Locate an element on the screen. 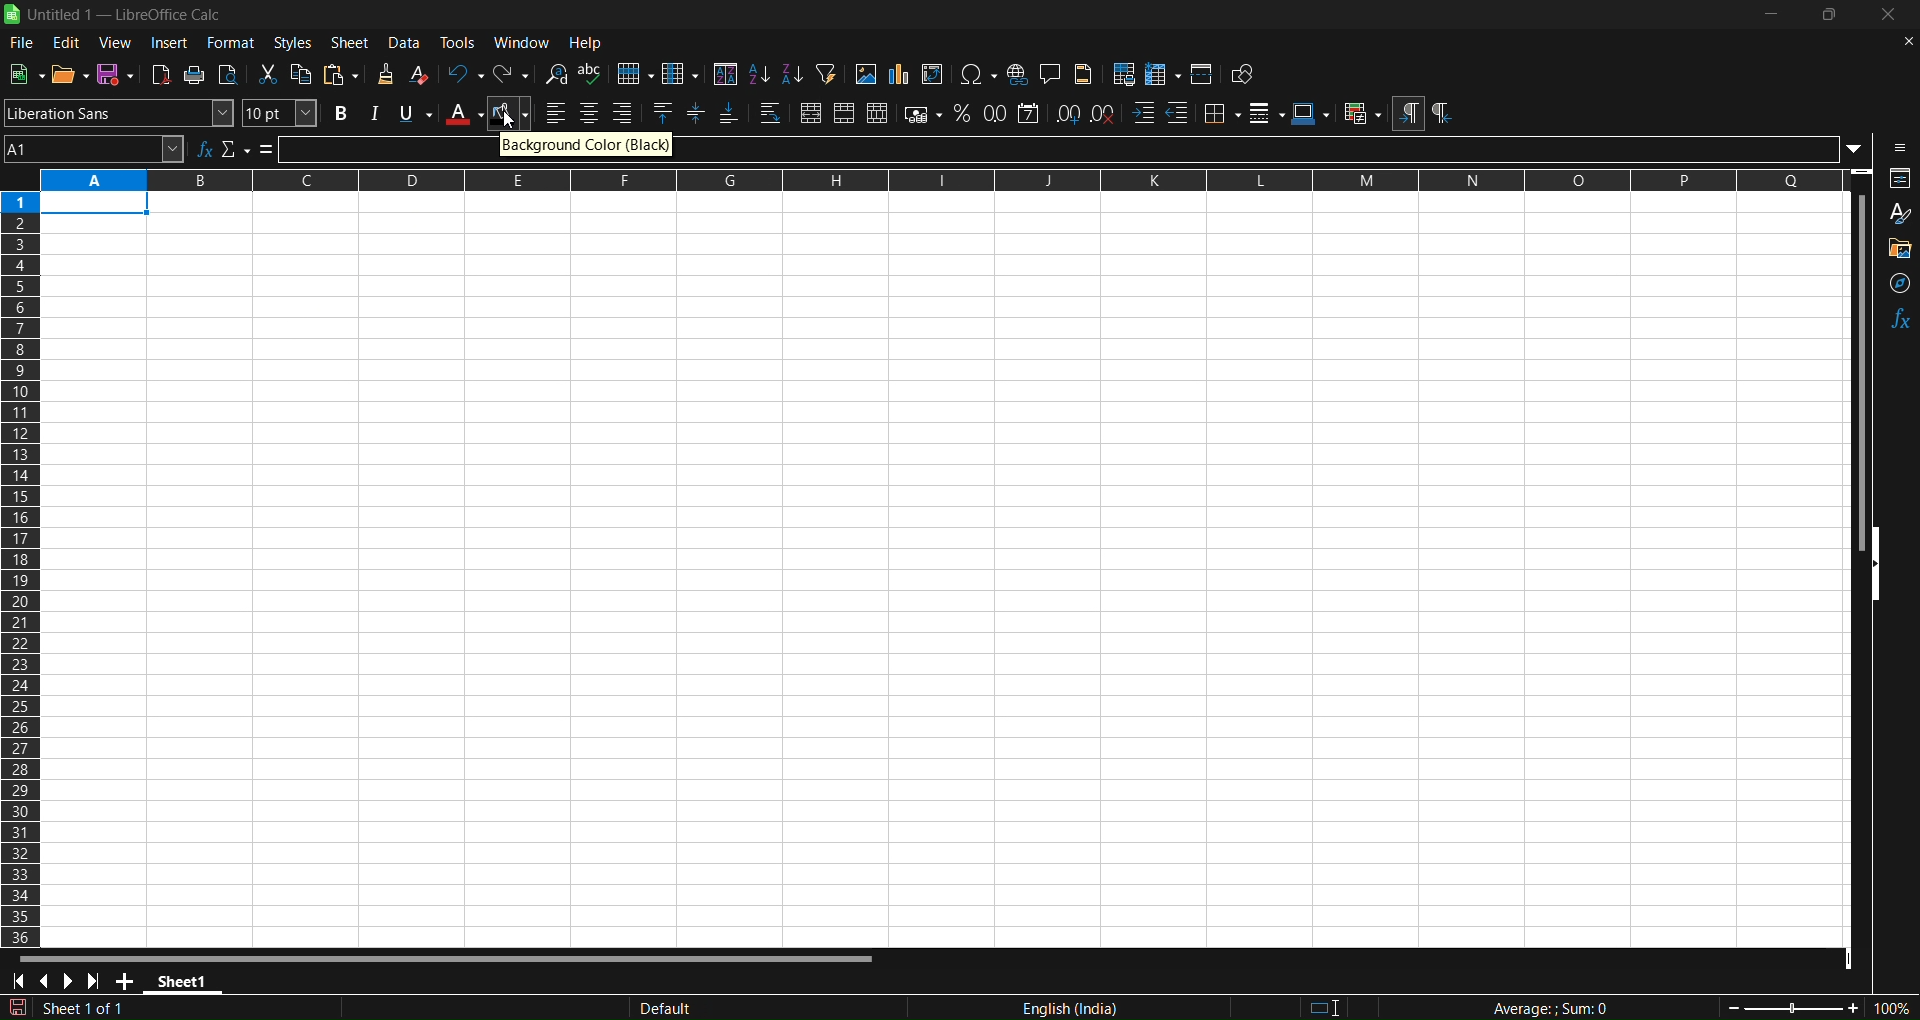 Image resolution: width=1920 pixels, height=1020 pixels. insert comment is located at coordinates (1048, 74).